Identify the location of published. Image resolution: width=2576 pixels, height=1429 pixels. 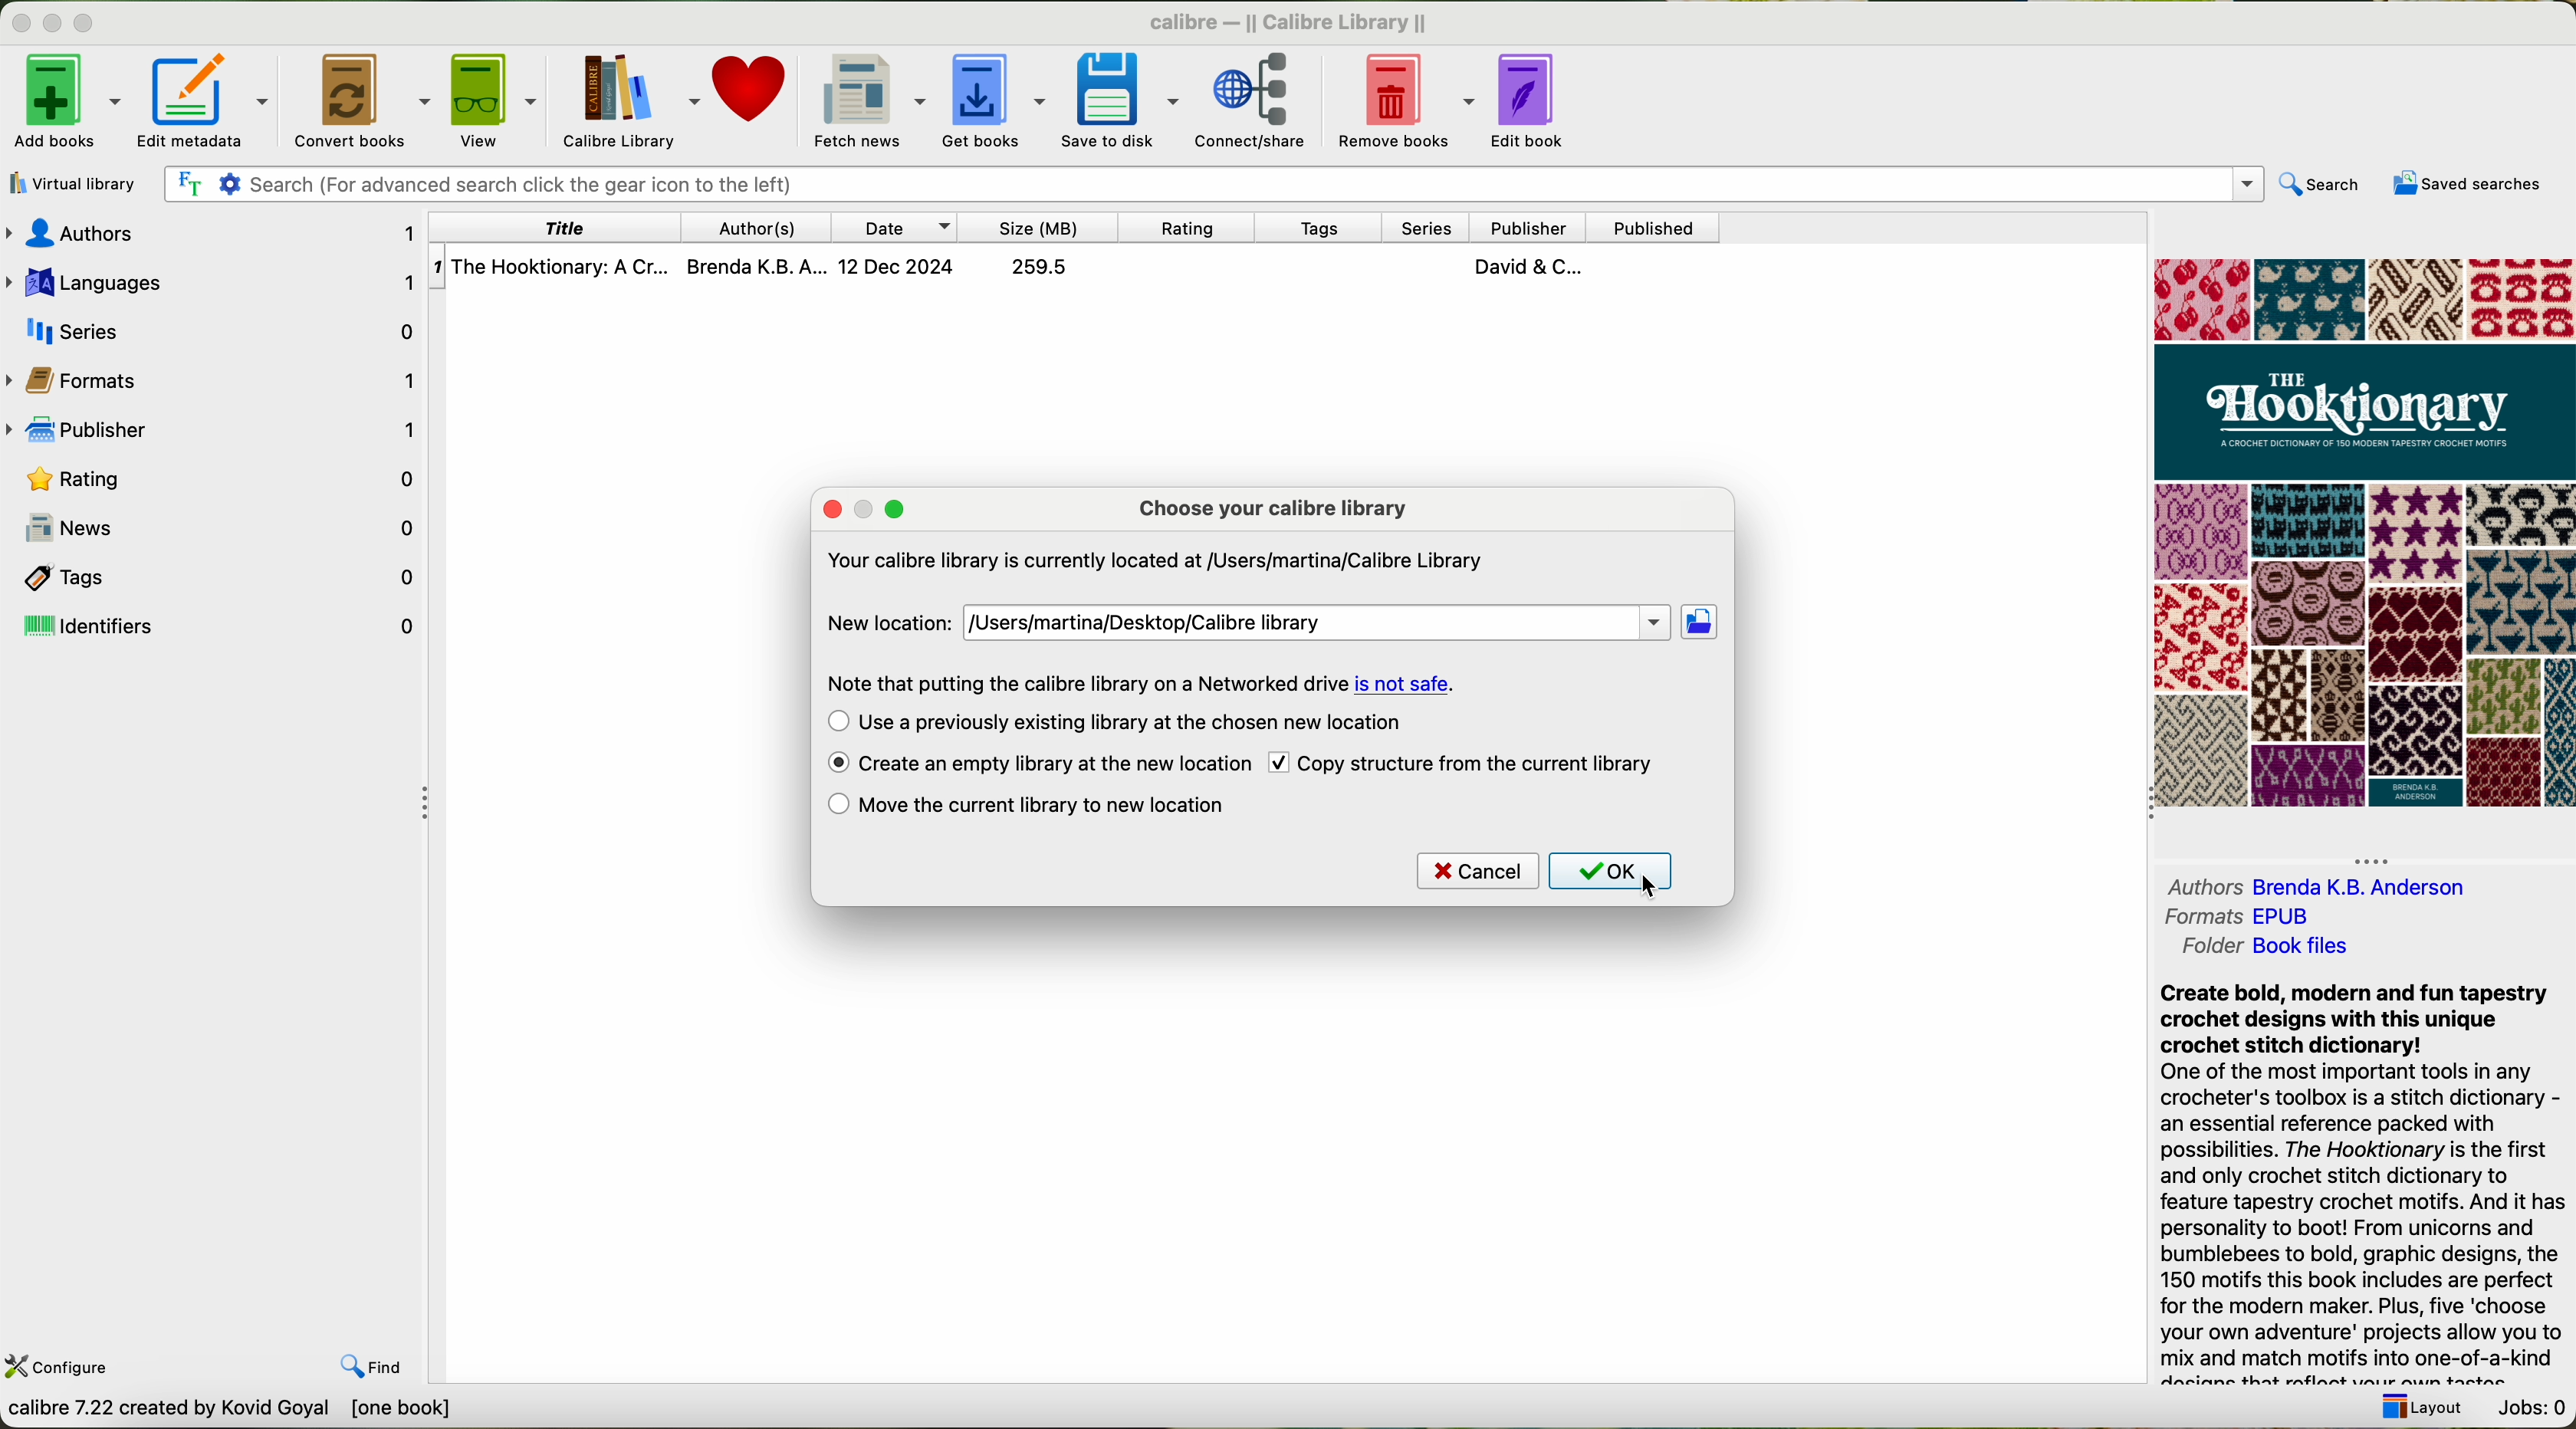
(1661, 226).